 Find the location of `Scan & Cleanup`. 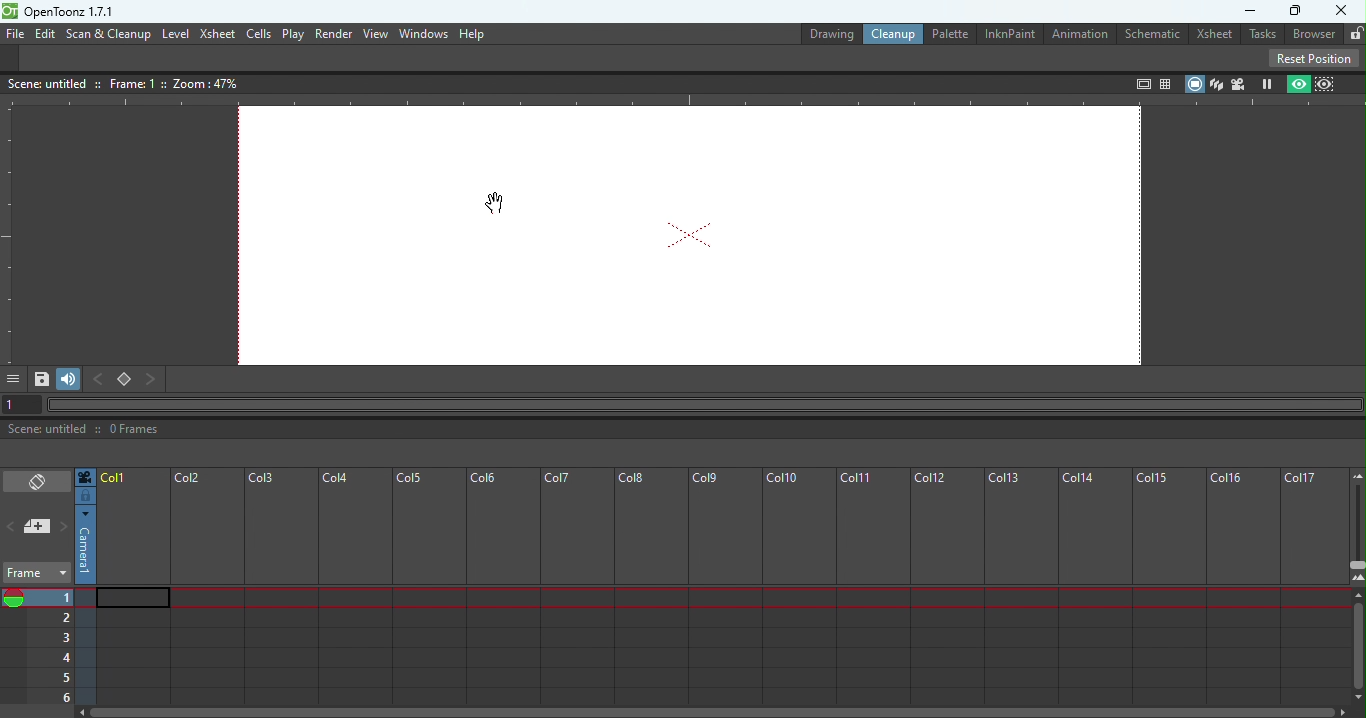

Scan & Cleanup is located at coordinates (109, 35).